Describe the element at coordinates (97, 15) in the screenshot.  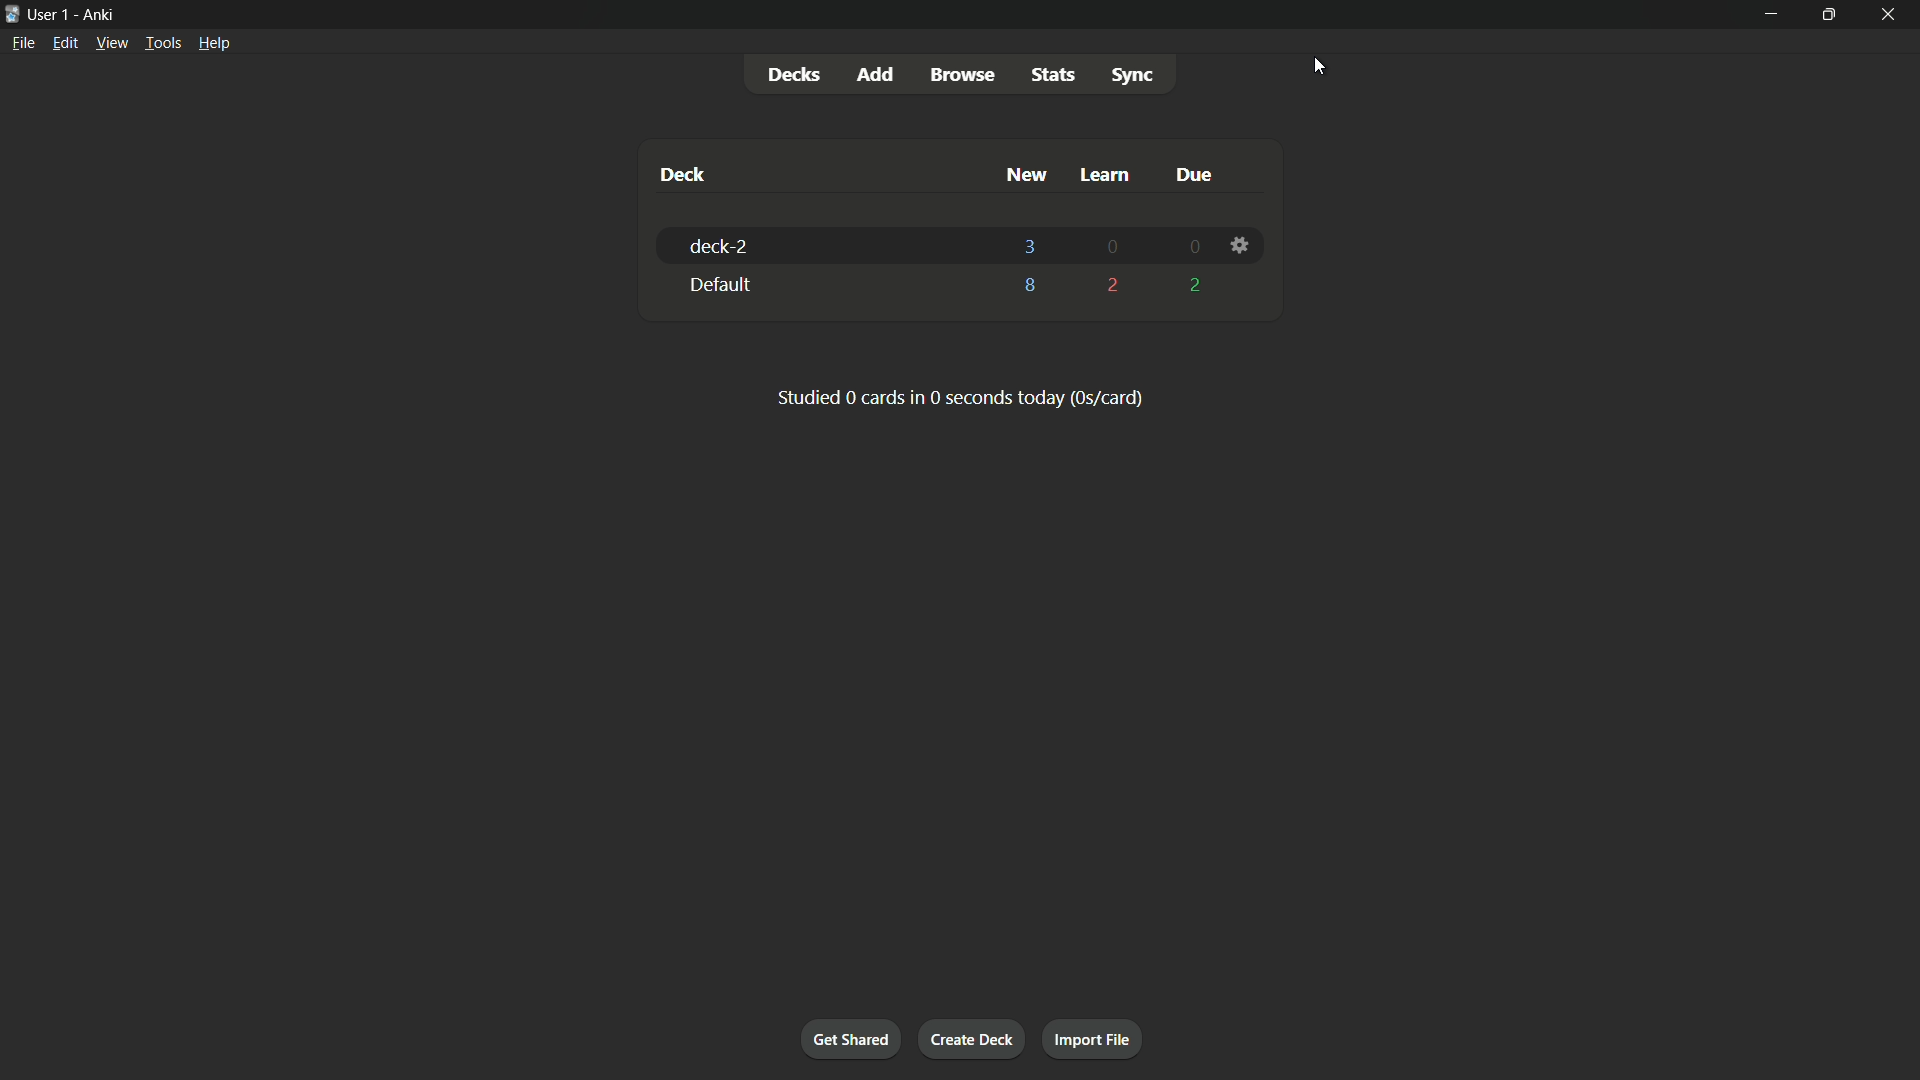
I see `app name` at that location.